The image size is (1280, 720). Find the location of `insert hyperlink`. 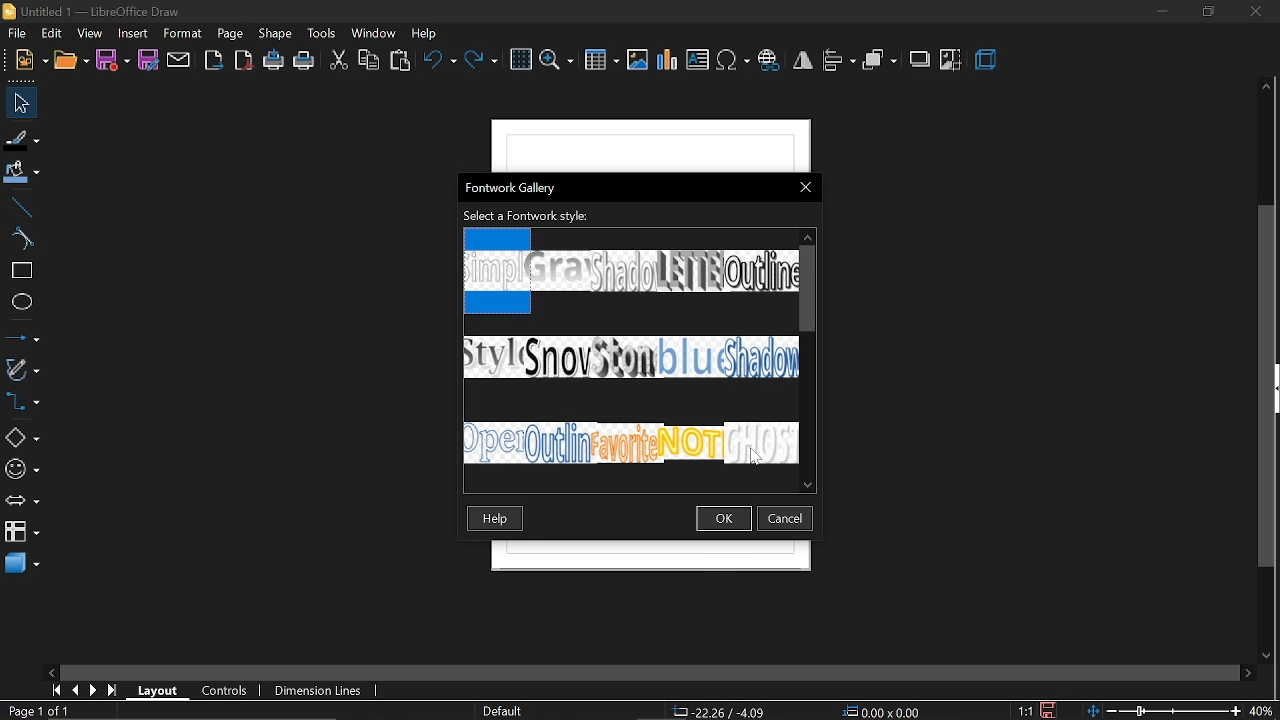

insert hyperlink is located at coordinates (770, 59).